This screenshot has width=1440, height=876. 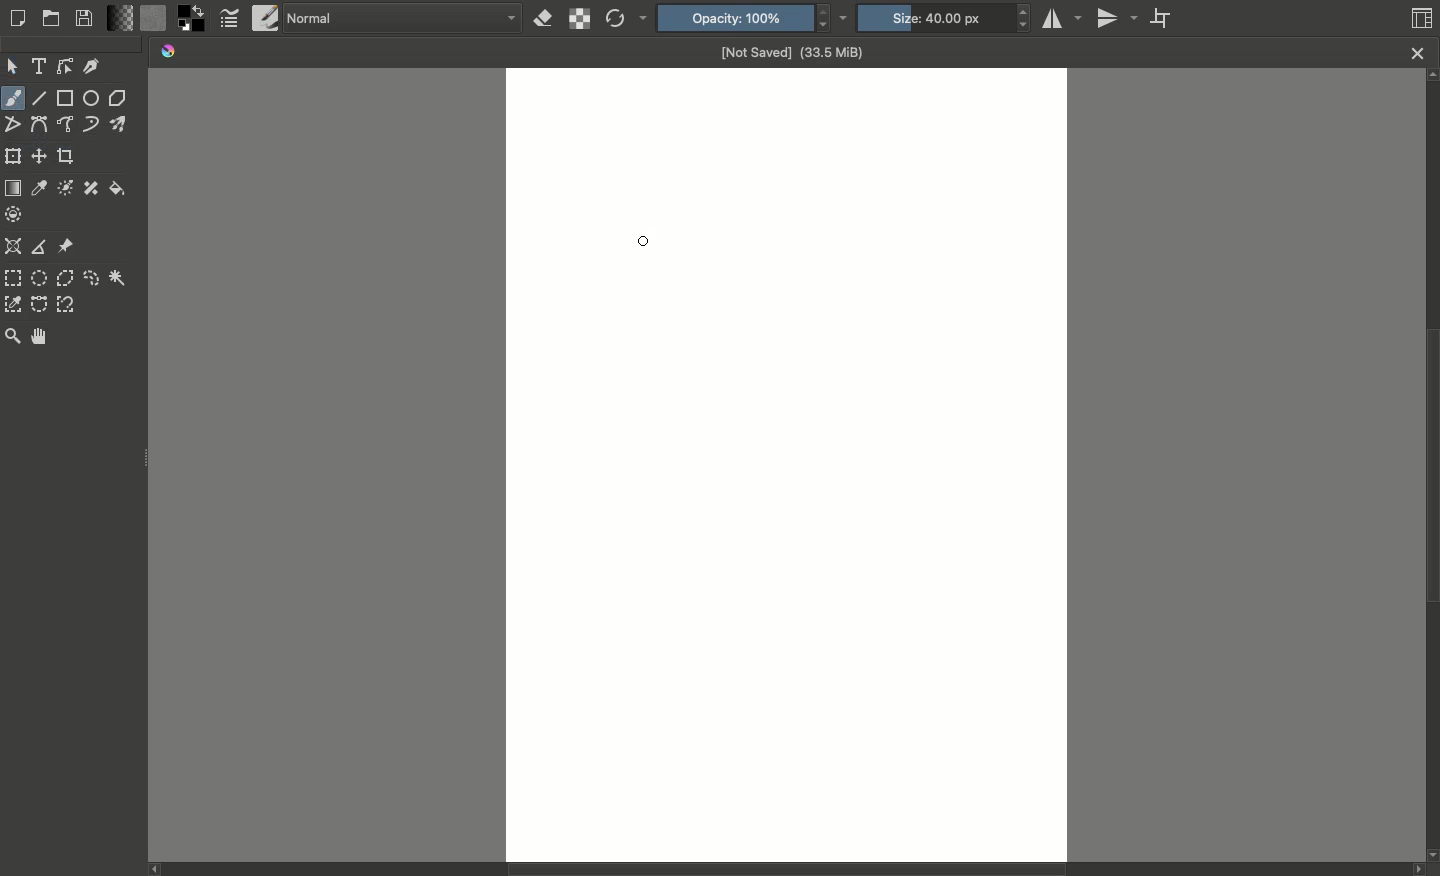 I want to click on Multibrush tool, so click(x=121, y=124).